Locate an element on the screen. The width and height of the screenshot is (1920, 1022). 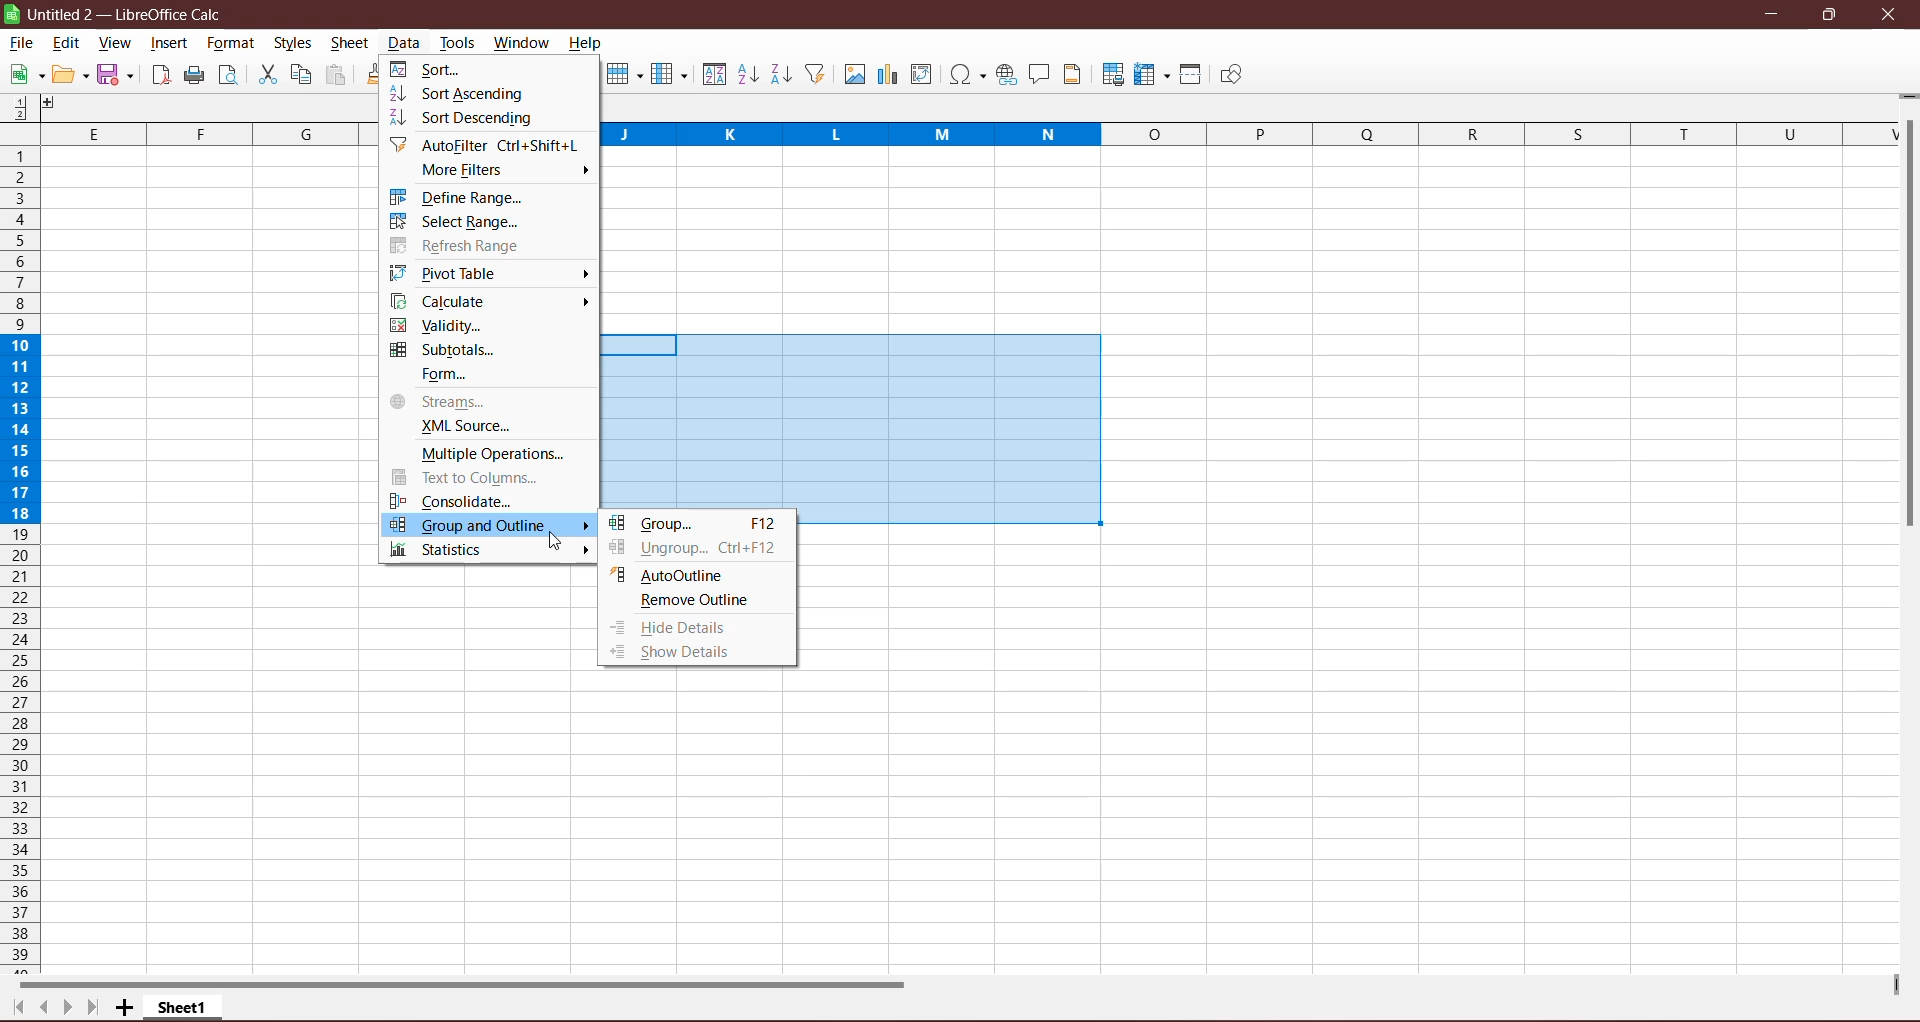
Insert Special Characters is located at coordinates (967, 74).